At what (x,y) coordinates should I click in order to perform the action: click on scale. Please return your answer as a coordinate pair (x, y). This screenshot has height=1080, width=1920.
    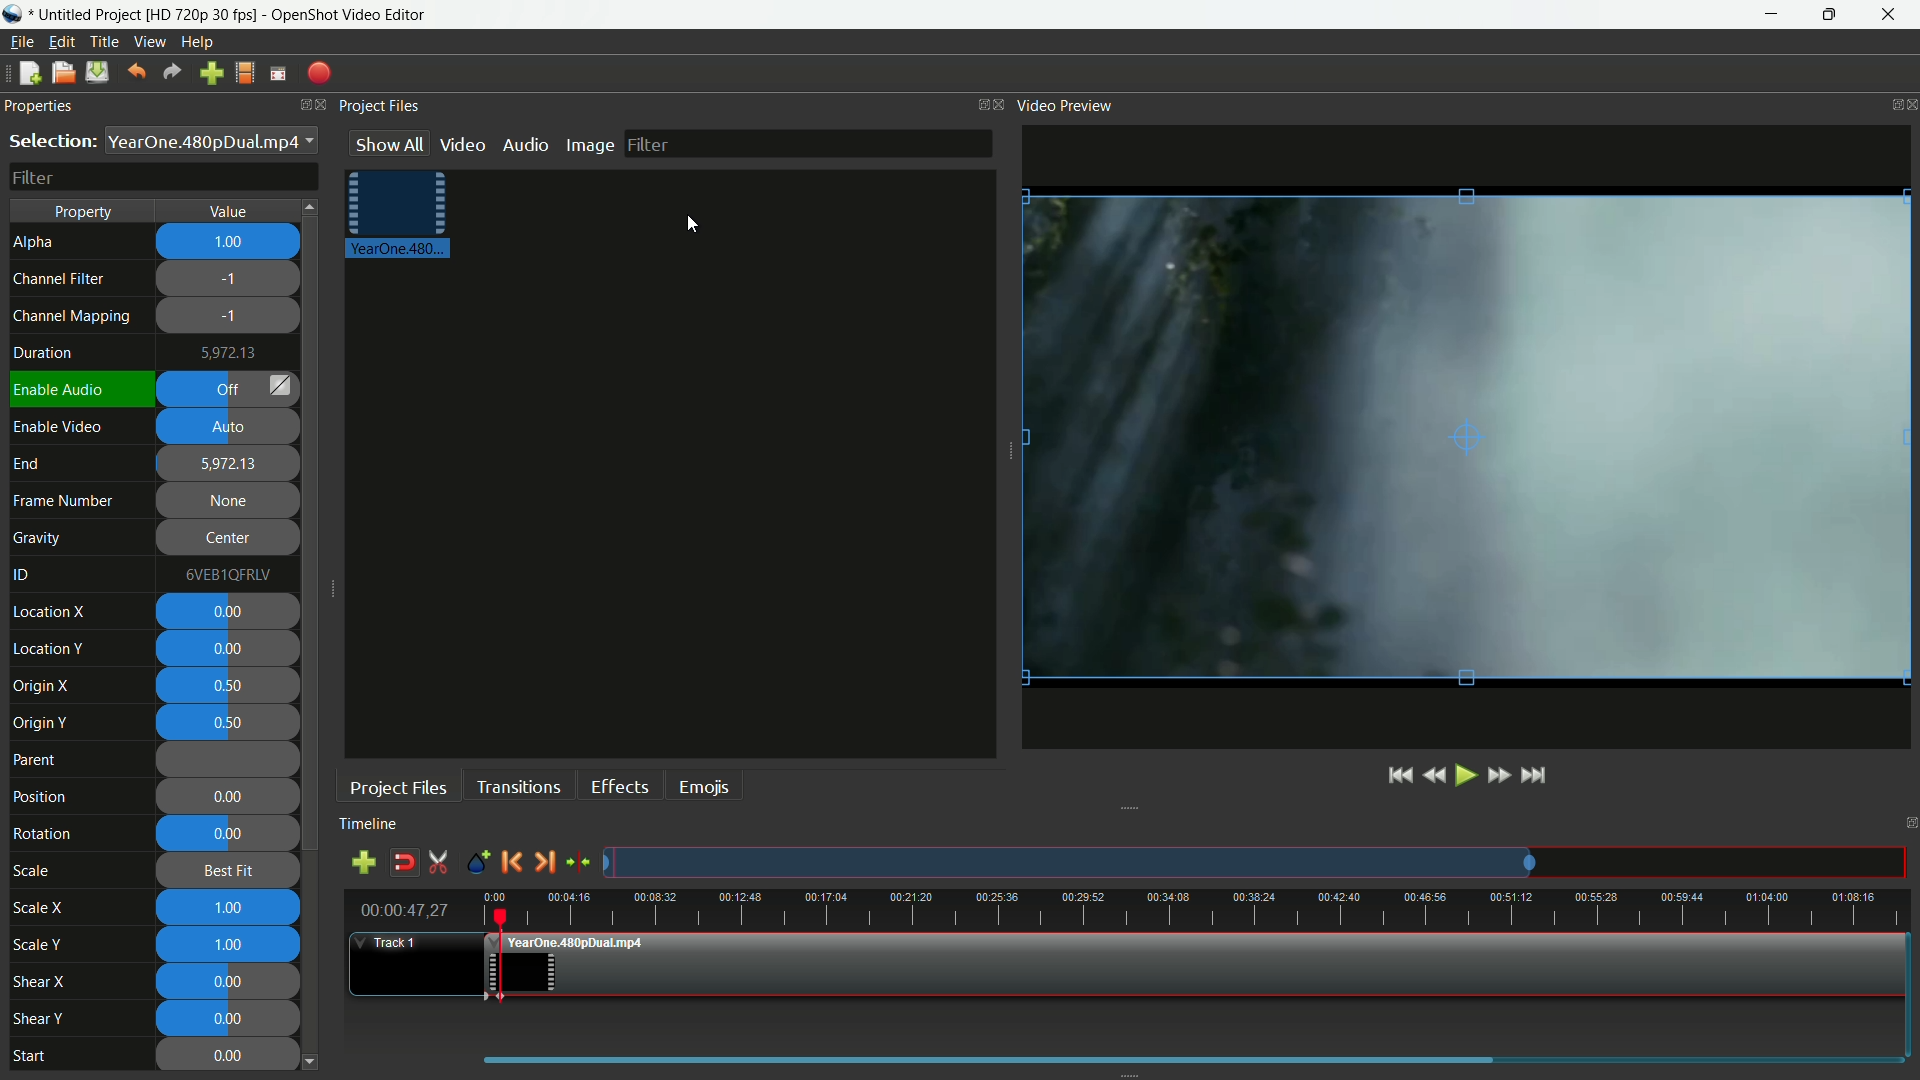
    Looking at the image, I should click on (33, 872).